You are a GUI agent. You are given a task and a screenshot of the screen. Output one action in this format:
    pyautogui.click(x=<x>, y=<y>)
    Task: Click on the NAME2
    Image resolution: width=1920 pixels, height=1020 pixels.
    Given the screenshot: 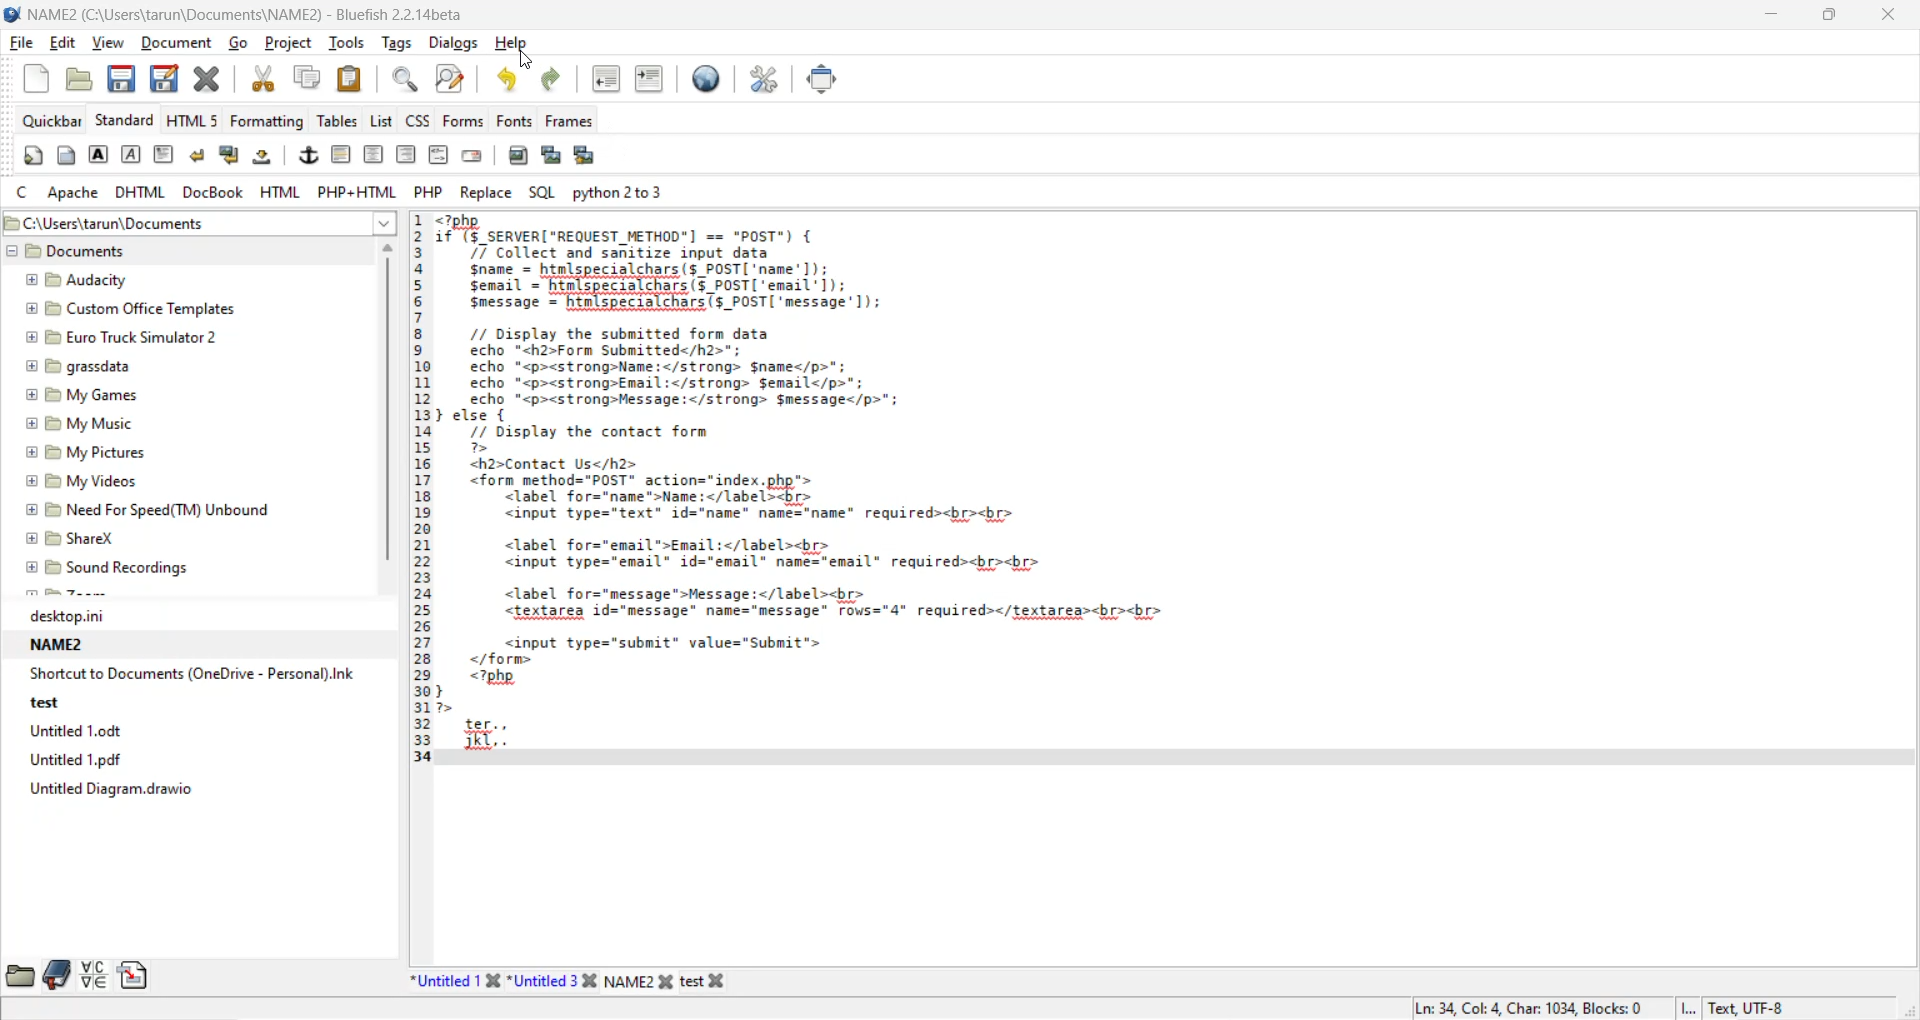 What is the action you would take?
    pyautogui.click(x=53, y=645)
    